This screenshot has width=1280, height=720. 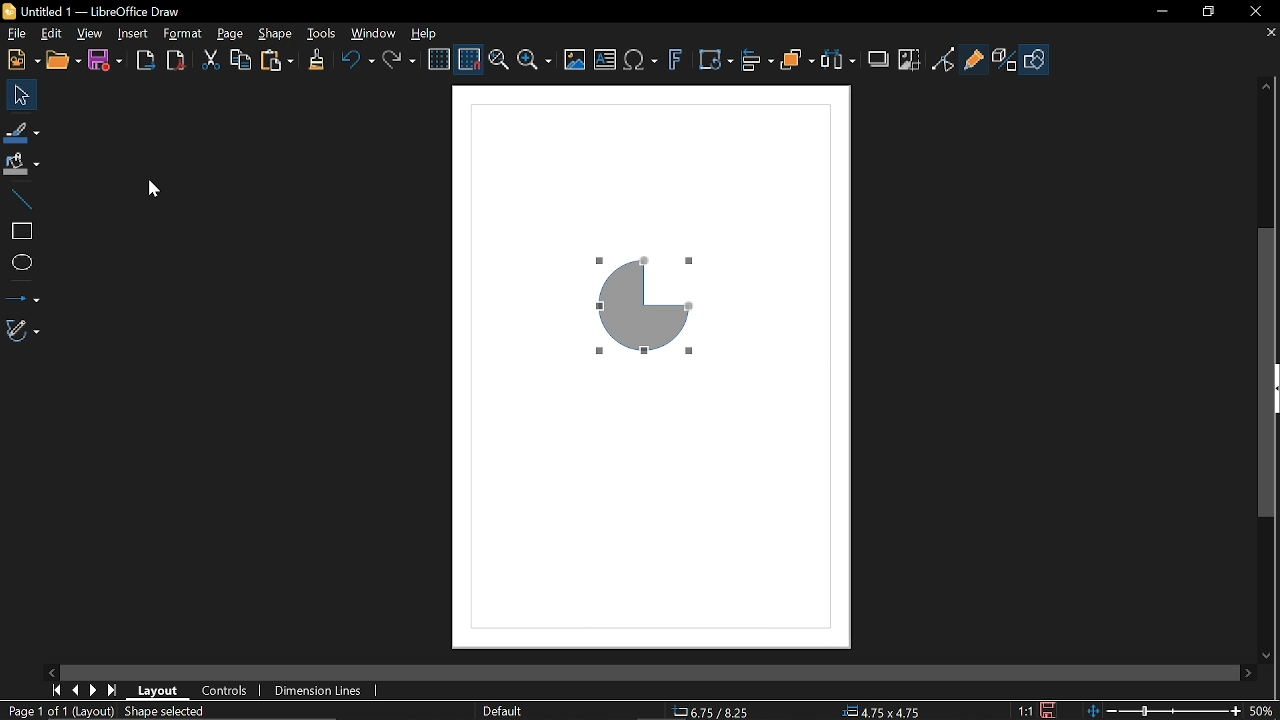 What do you see at coordinates (275, 35) in the screenshot?
I see `Shape` at bounding box center [275, 35].